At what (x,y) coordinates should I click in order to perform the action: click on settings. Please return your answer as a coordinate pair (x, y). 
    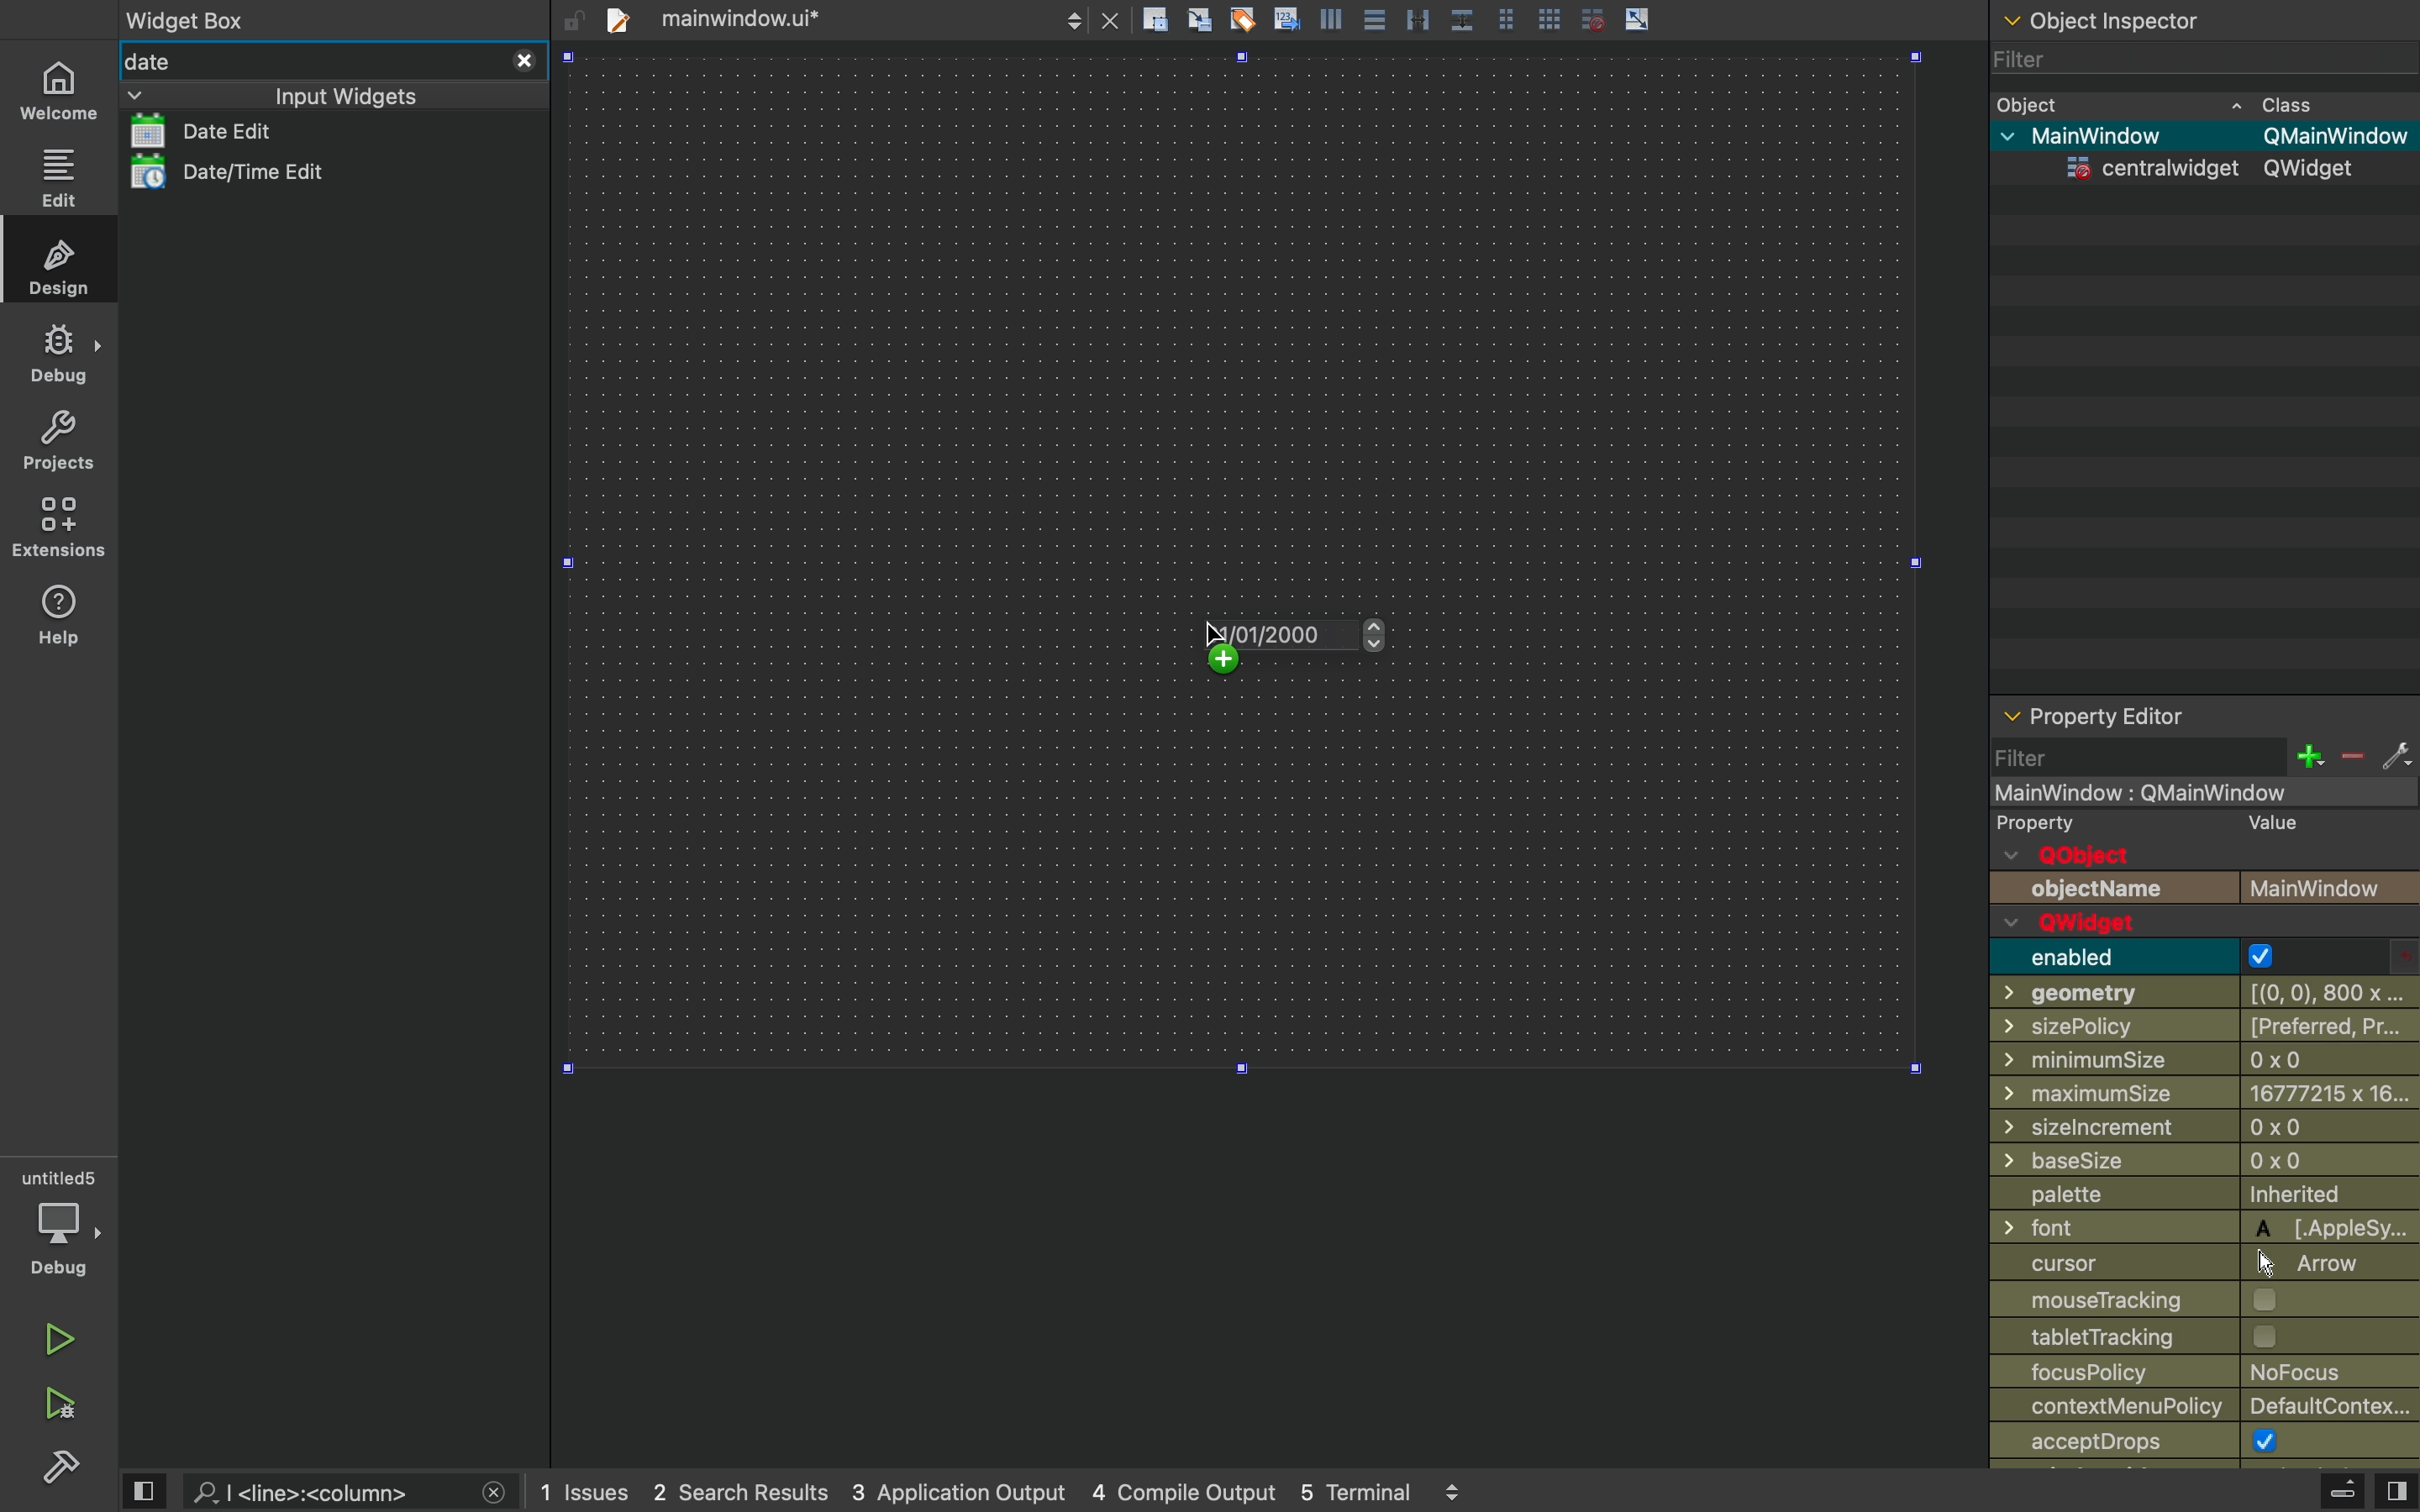
    Looking at the image, I should click on (2396, 754).